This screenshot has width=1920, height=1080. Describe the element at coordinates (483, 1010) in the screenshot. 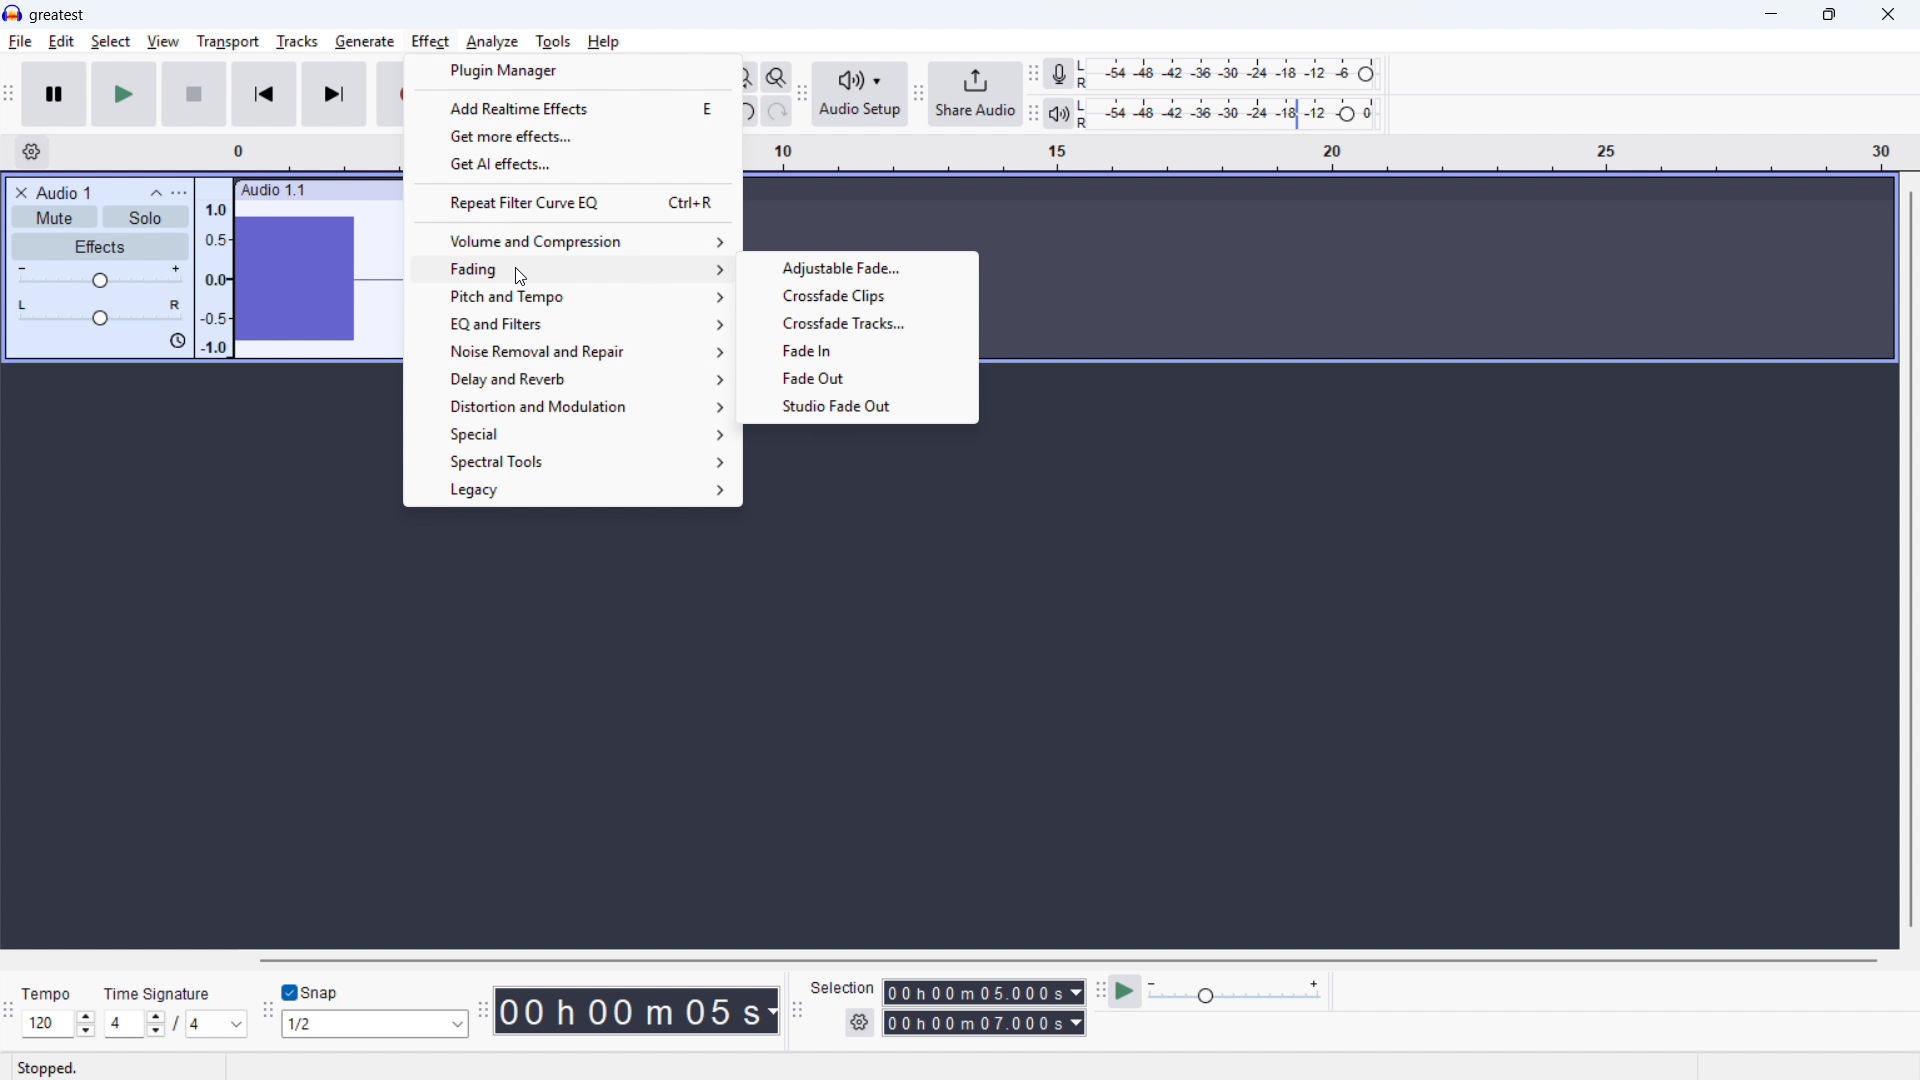

I see `Time toolbar ` at that location.